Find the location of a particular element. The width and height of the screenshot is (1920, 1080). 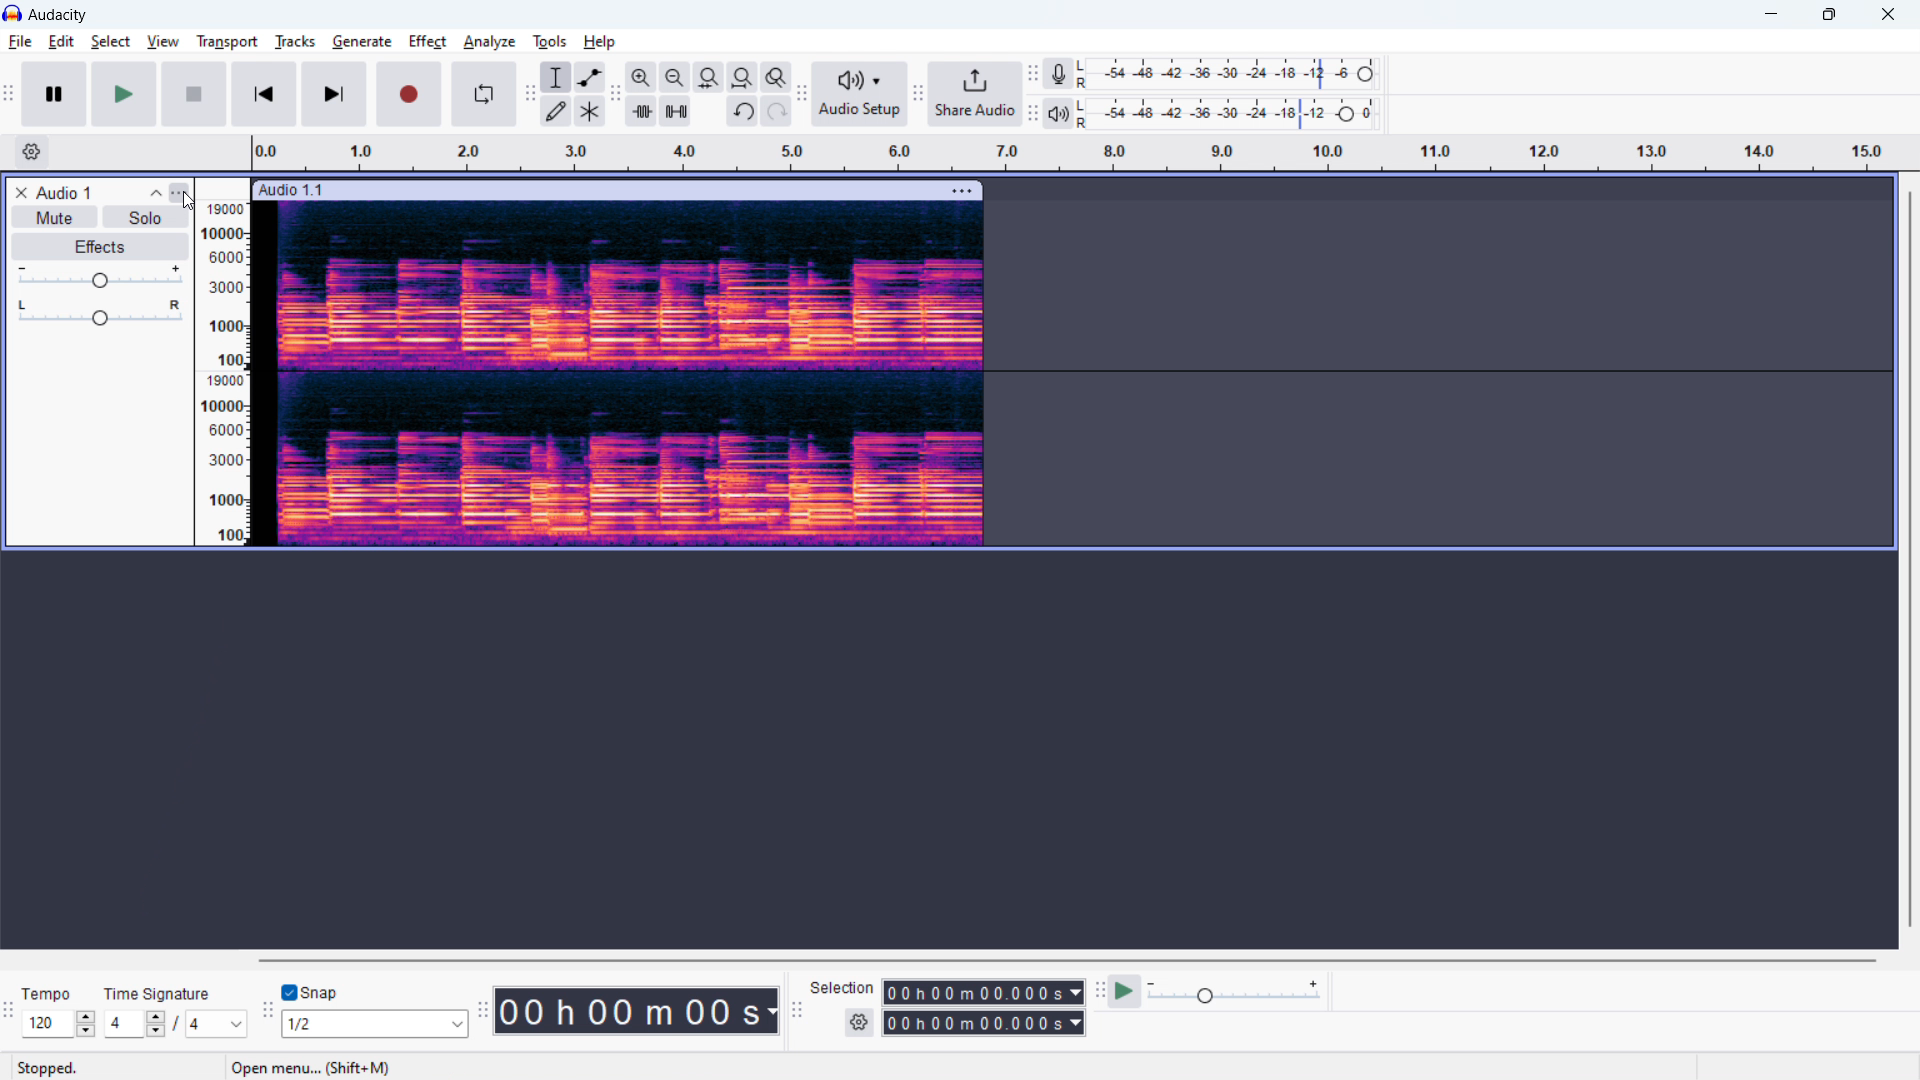

collapse is located at coordinates (155, 193).